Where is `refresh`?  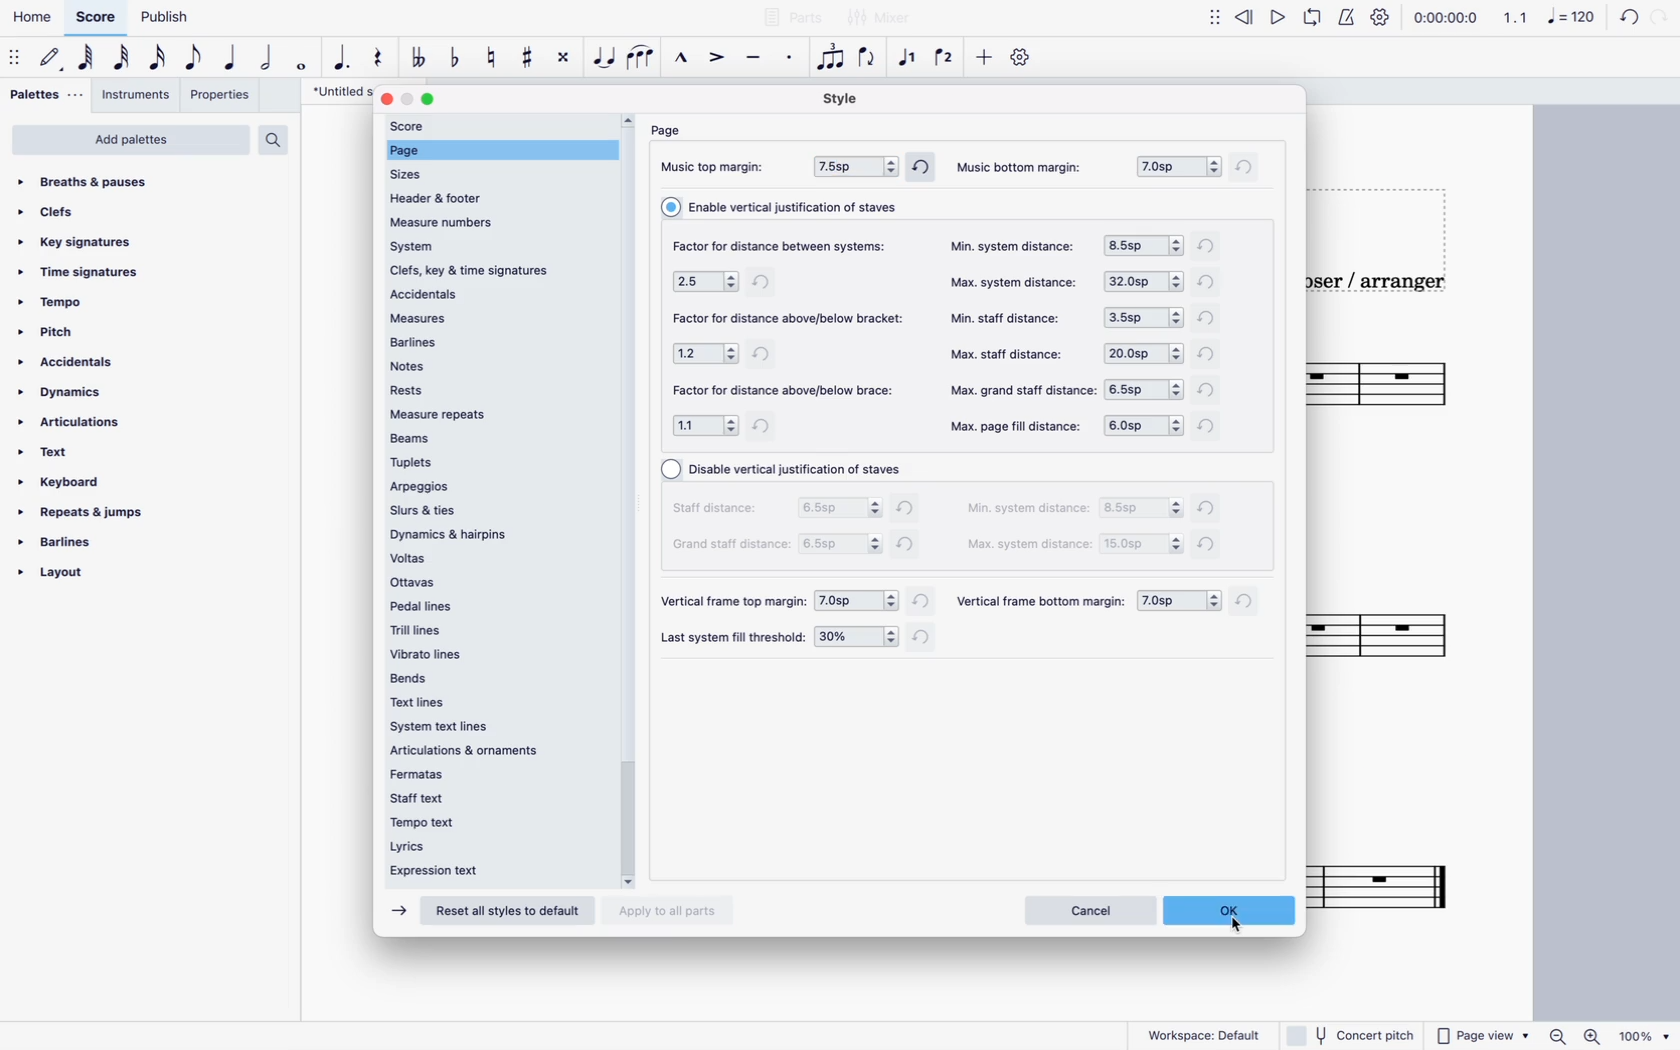 refresh is located at coordinates (1210, 548).